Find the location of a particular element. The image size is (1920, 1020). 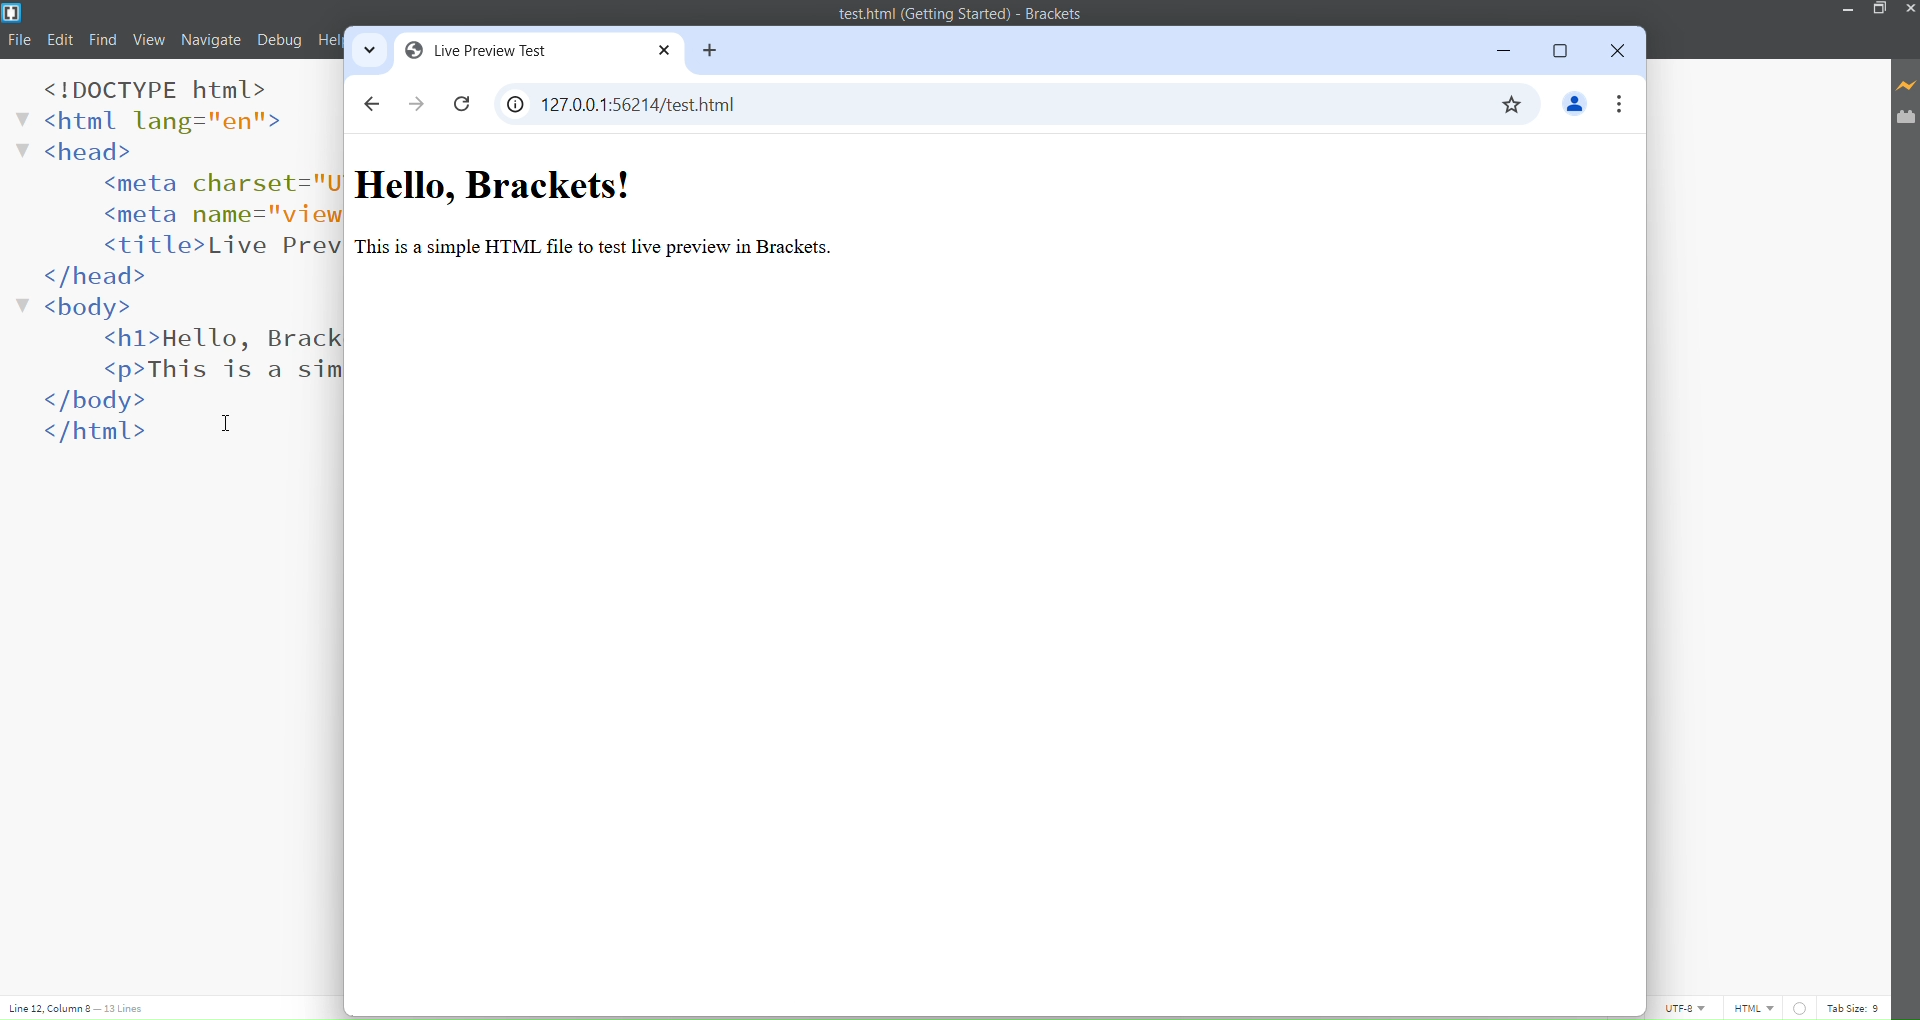

Close is located at coordinates (1908, 8).